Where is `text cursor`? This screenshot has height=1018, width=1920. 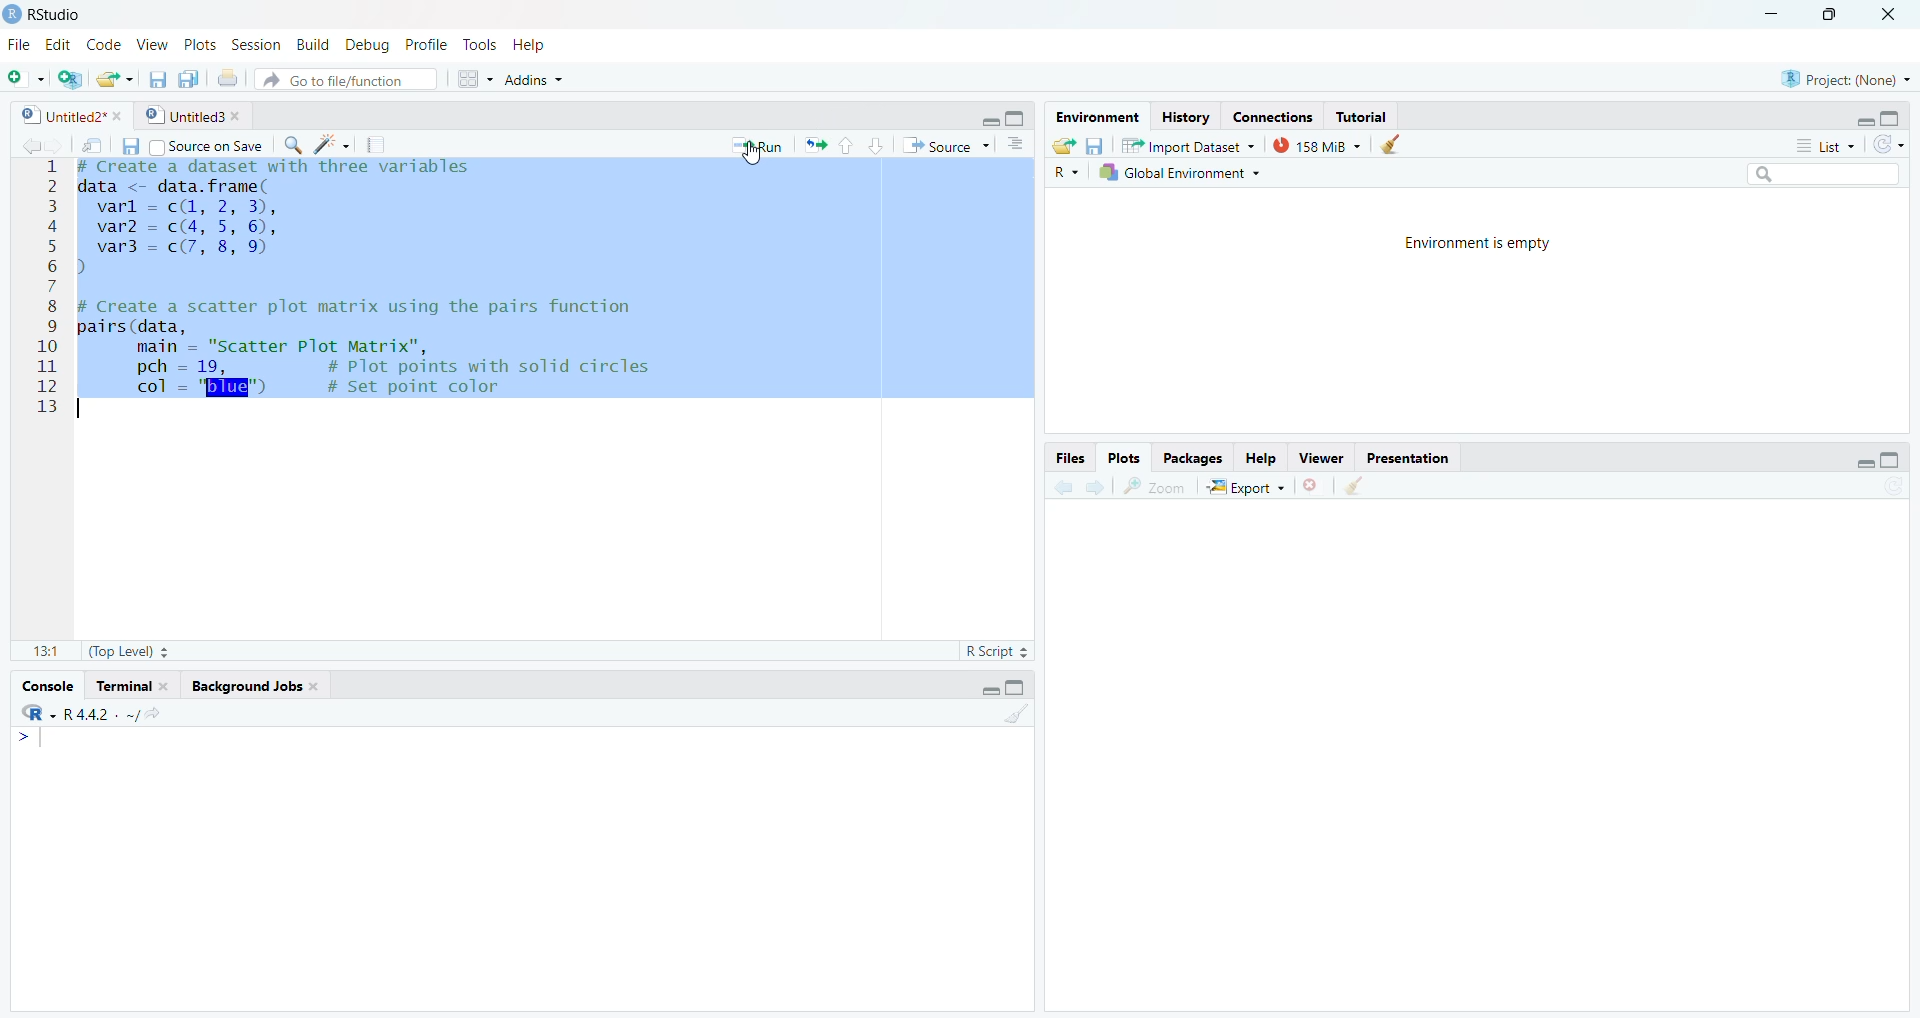 text cursor is located at coordinates (352, 588).